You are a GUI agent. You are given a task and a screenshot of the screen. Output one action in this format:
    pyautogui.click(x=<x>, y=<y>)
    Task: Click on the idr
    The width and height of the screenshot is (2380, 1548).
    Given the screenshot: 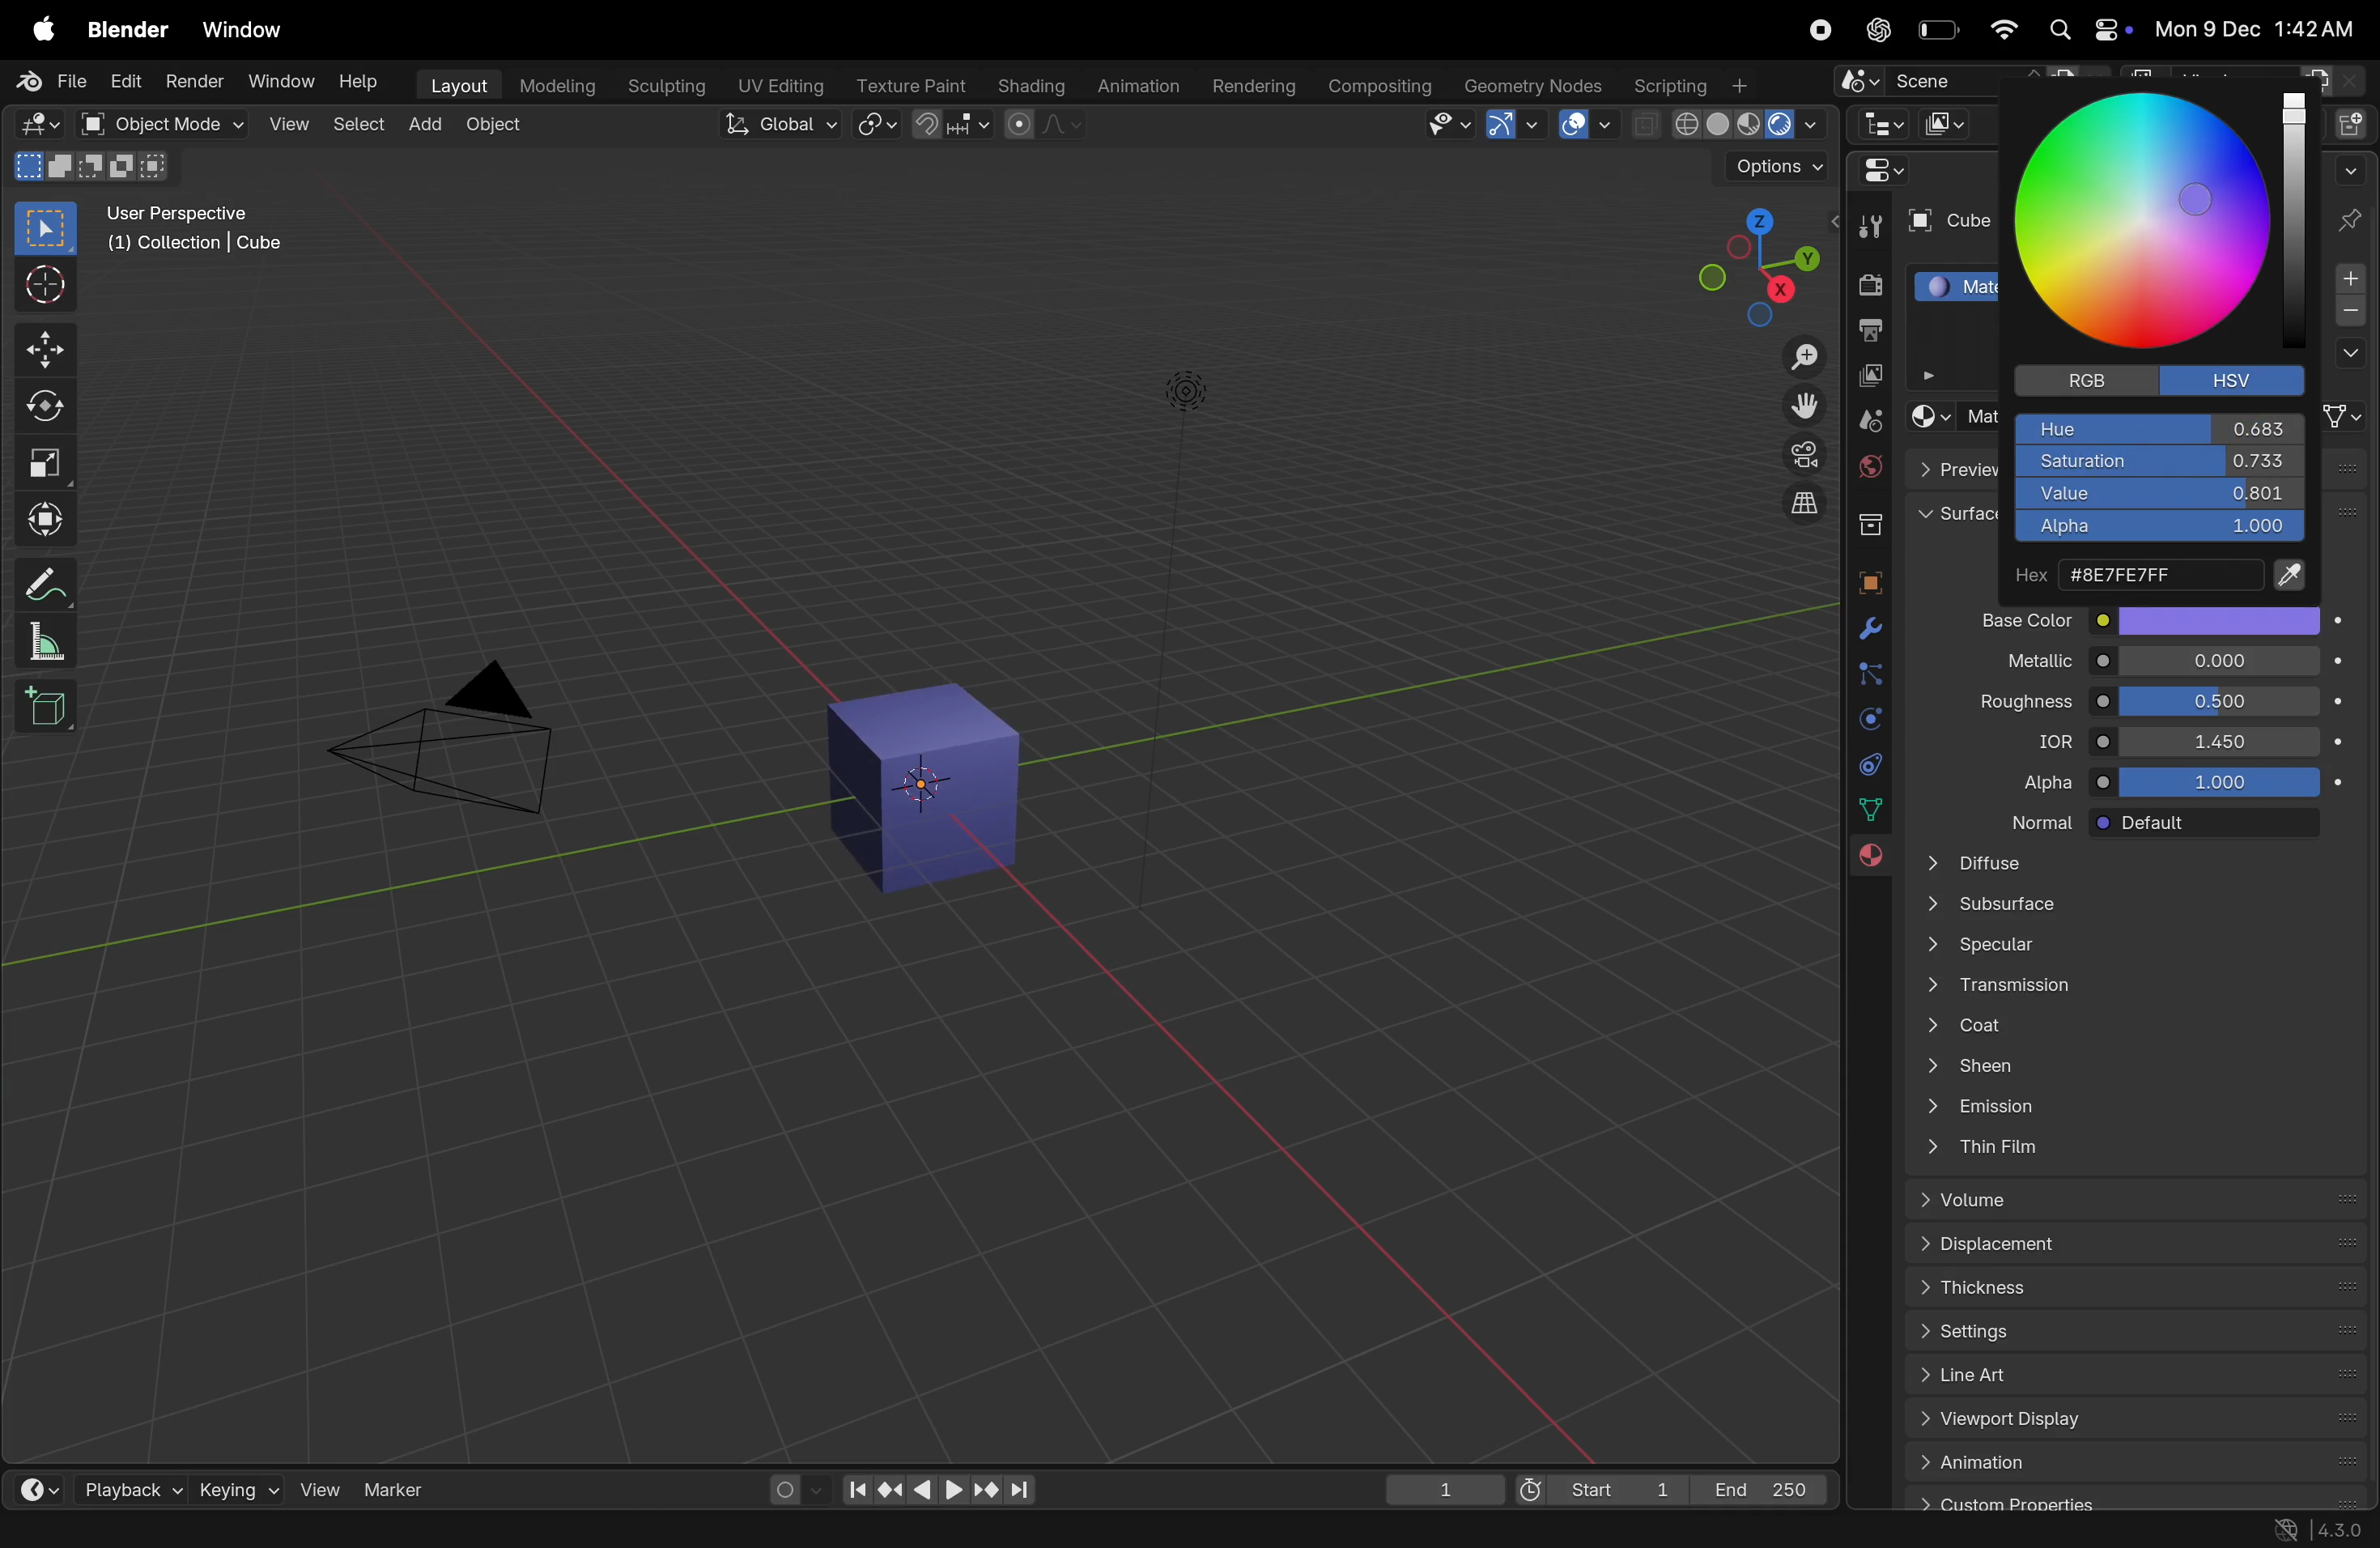 What is the action you would take?
    pyautogui.click(x=2037, y=744)
    